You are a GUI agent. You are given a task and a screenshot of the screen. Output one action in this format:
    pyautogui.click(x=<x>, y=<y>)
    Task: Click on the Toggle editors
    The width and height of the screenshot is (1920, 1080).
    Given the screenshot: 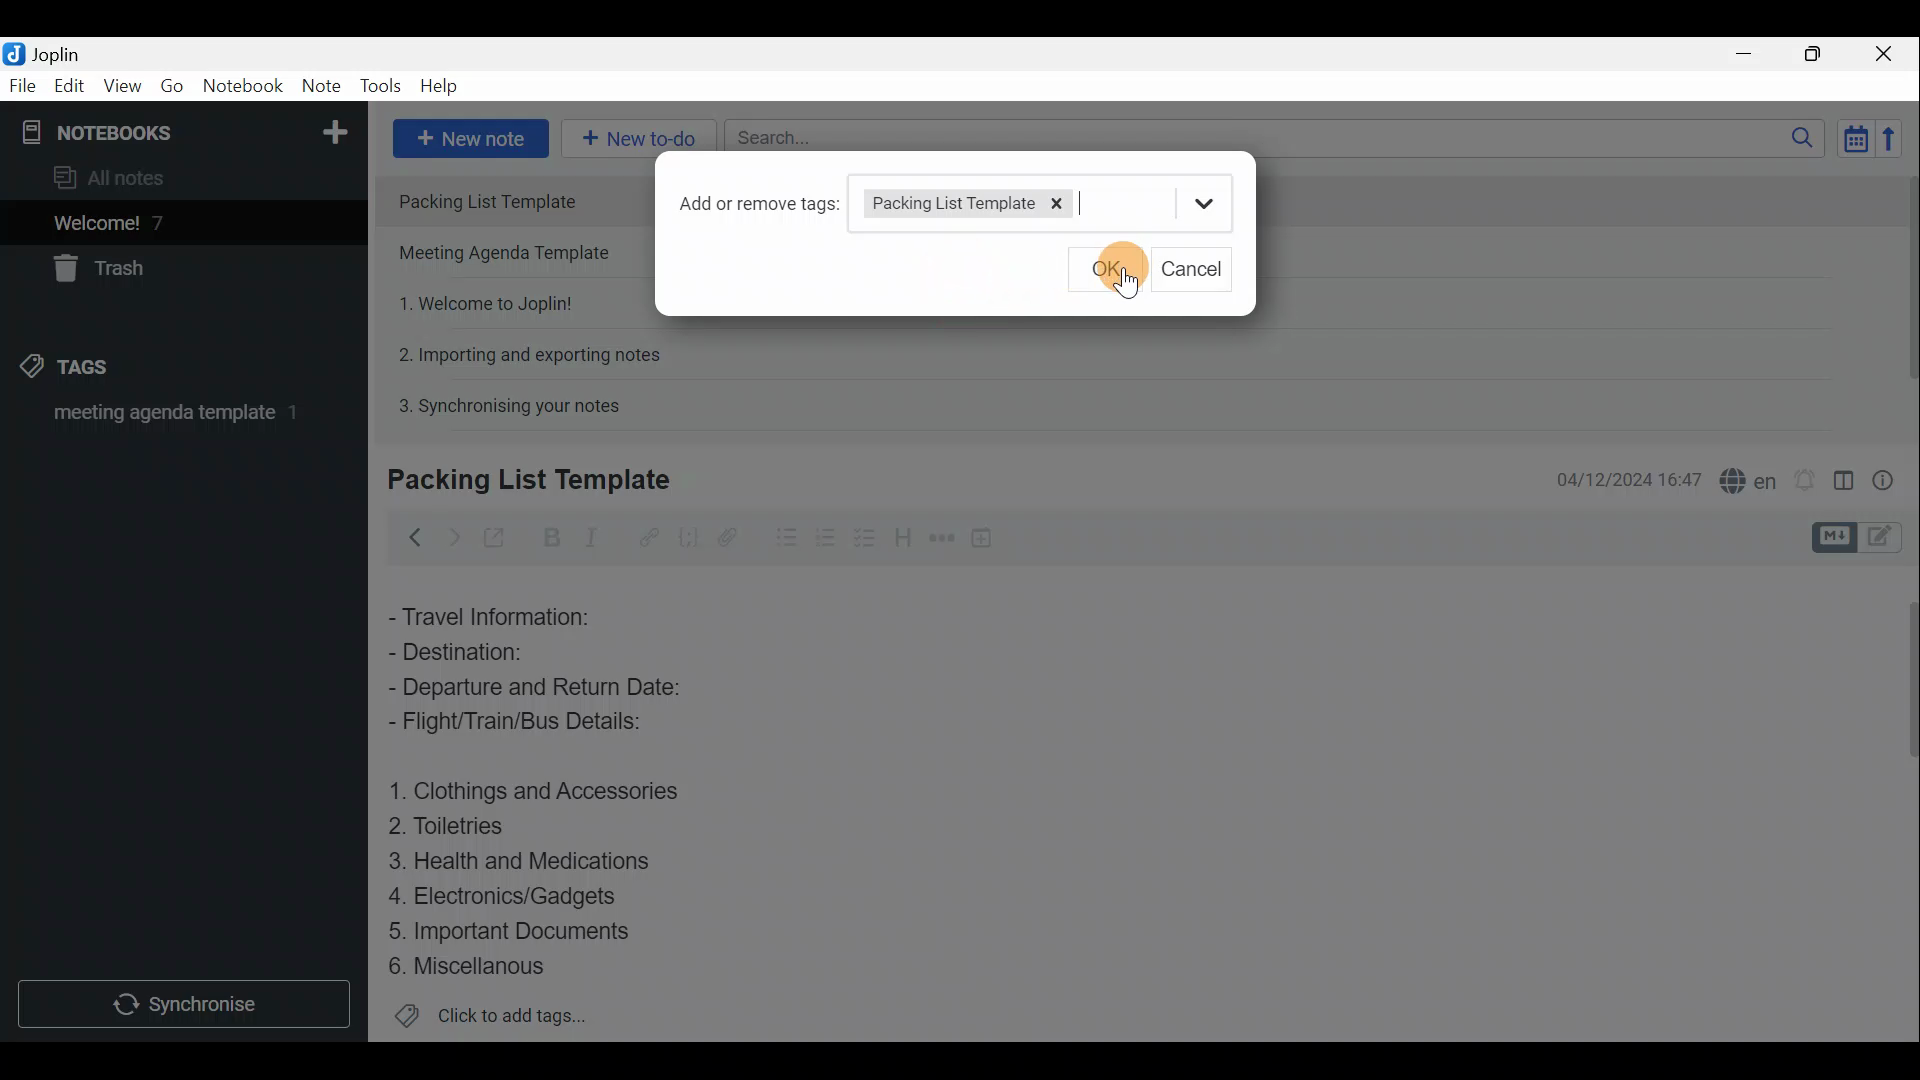 What is the action you would take?
    pyautogui.click(x=1837, y=535)
    